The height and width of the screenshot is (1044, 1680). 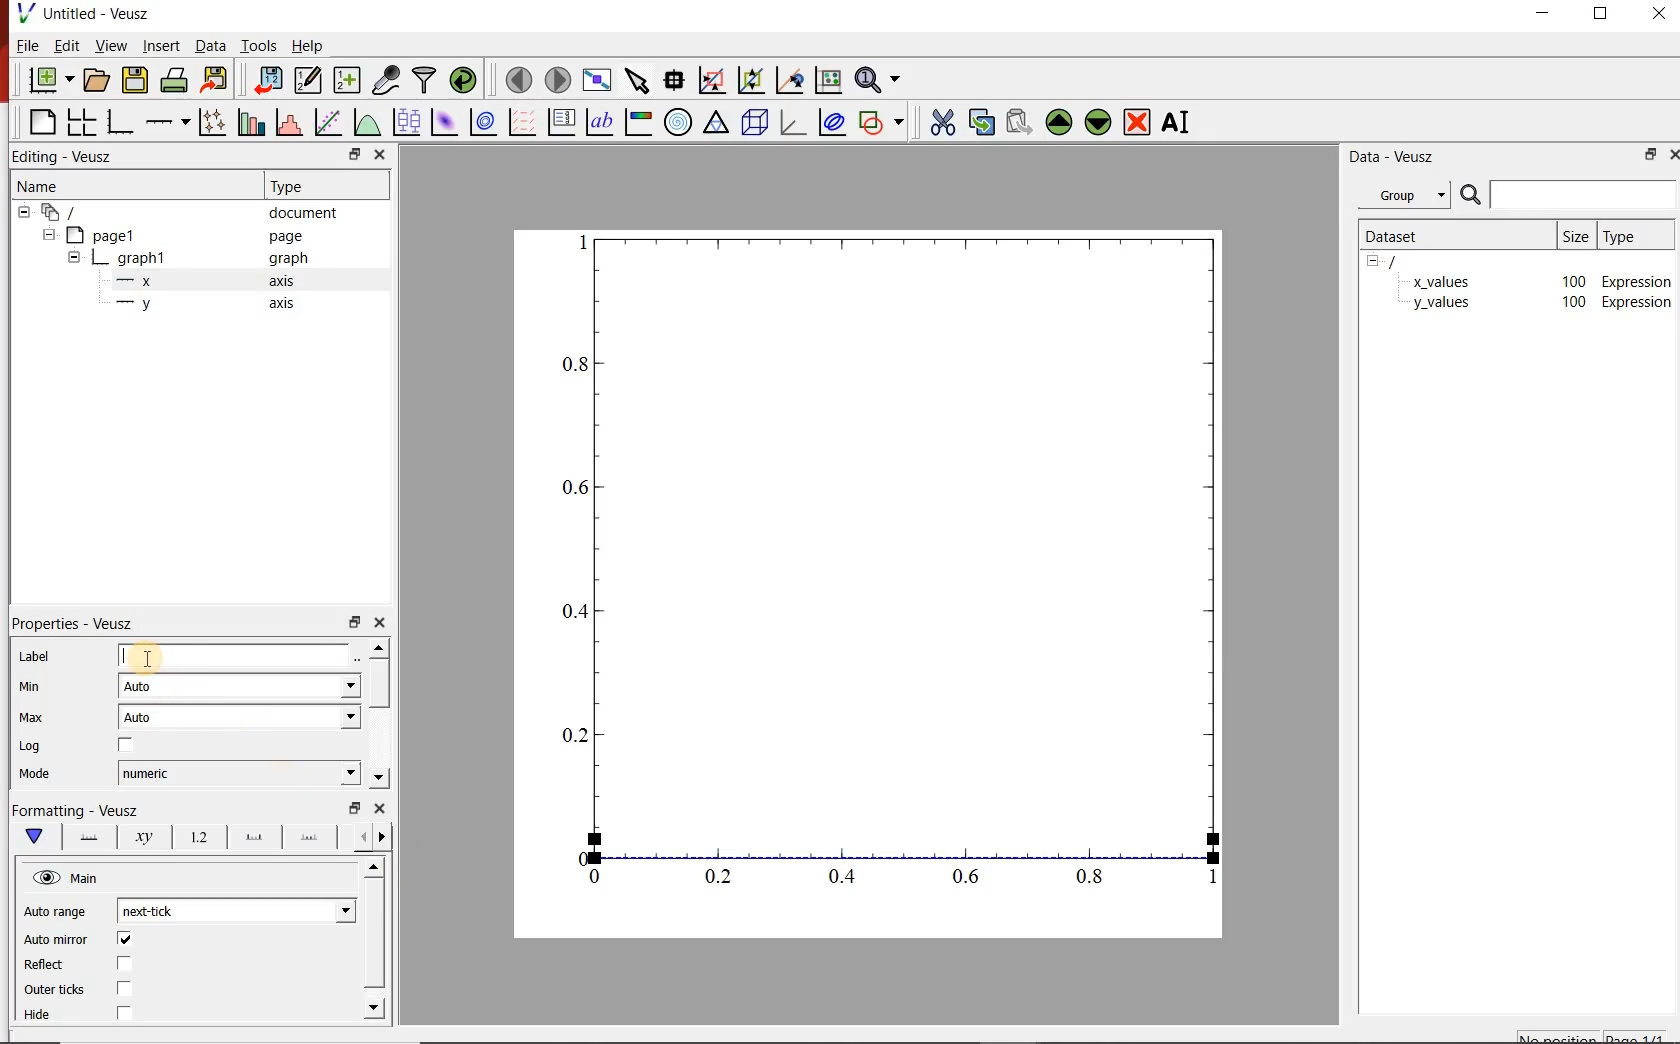 What do you see at coordinates (240, 685) in the screenshot?
I see `auto` at bounding box center [240, 685].